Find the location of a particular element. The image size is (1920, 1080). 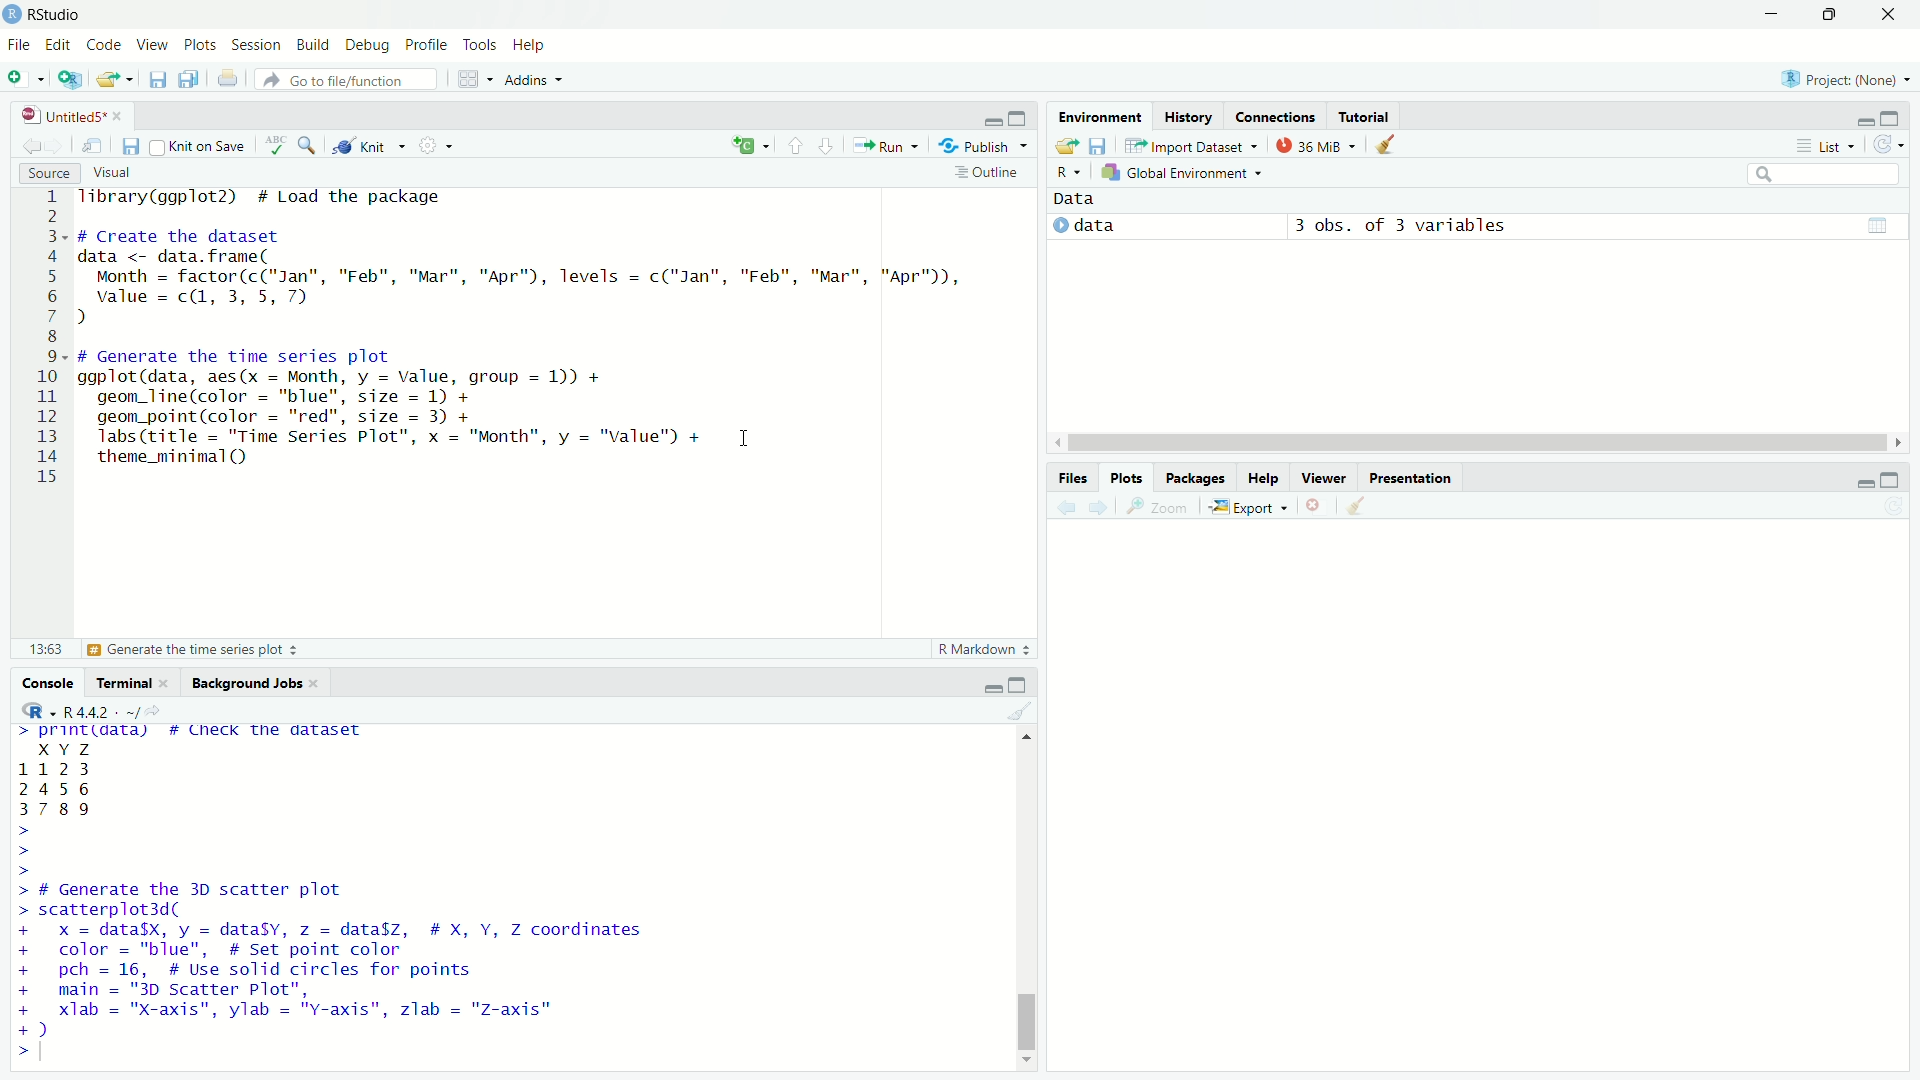

settings is located at coordinates (438, 147).